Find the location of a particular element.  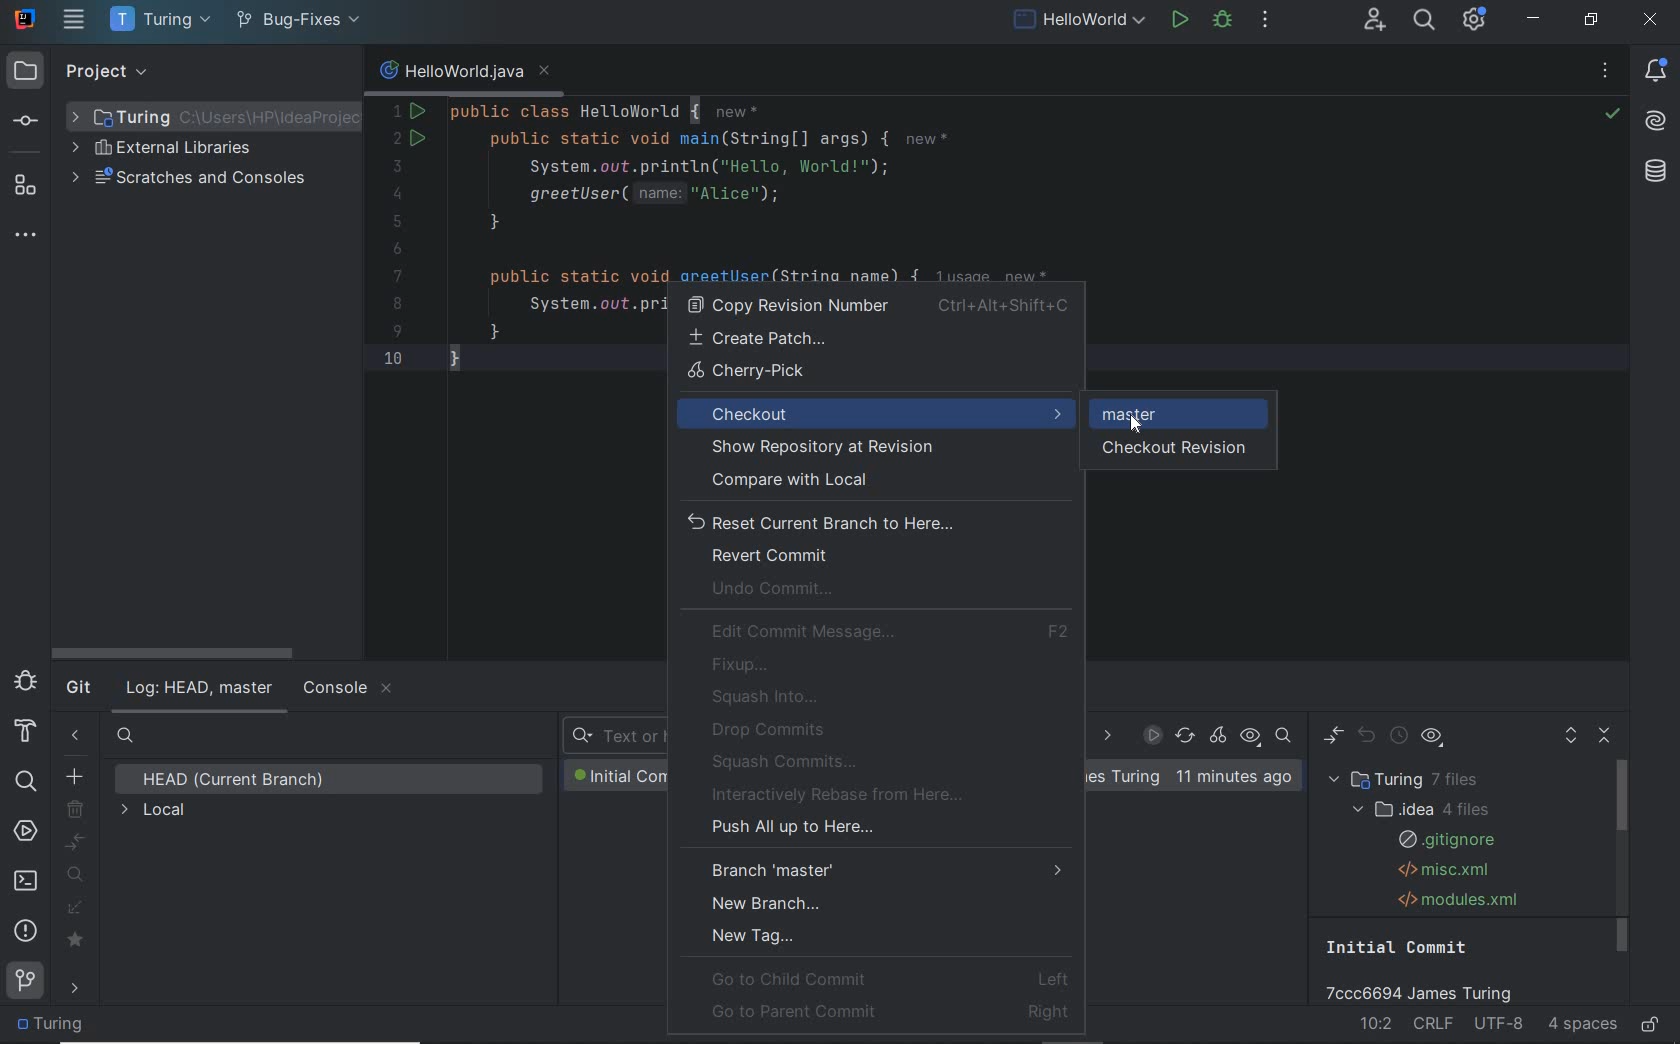

collapse all is located at coordinates (1607, 737).